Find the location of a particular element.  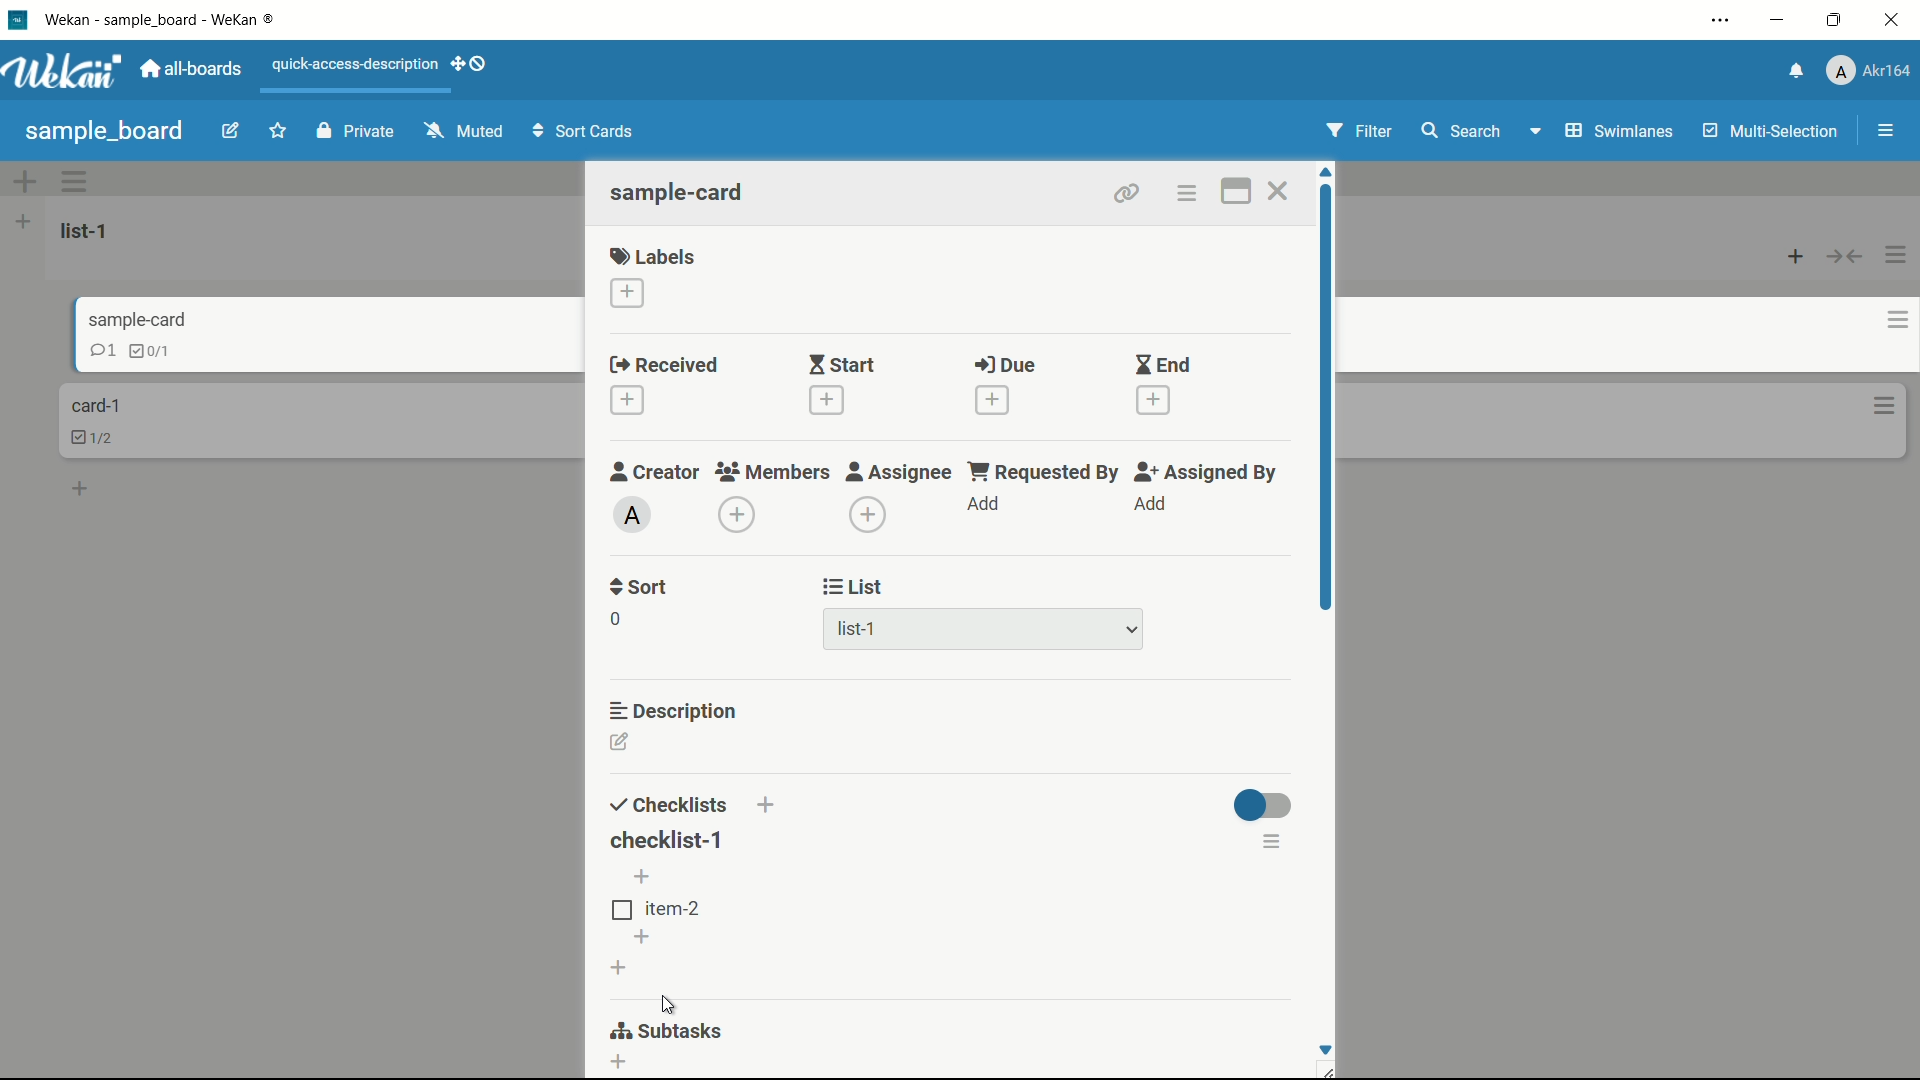

requested by is located at coordinates (1046, 472).